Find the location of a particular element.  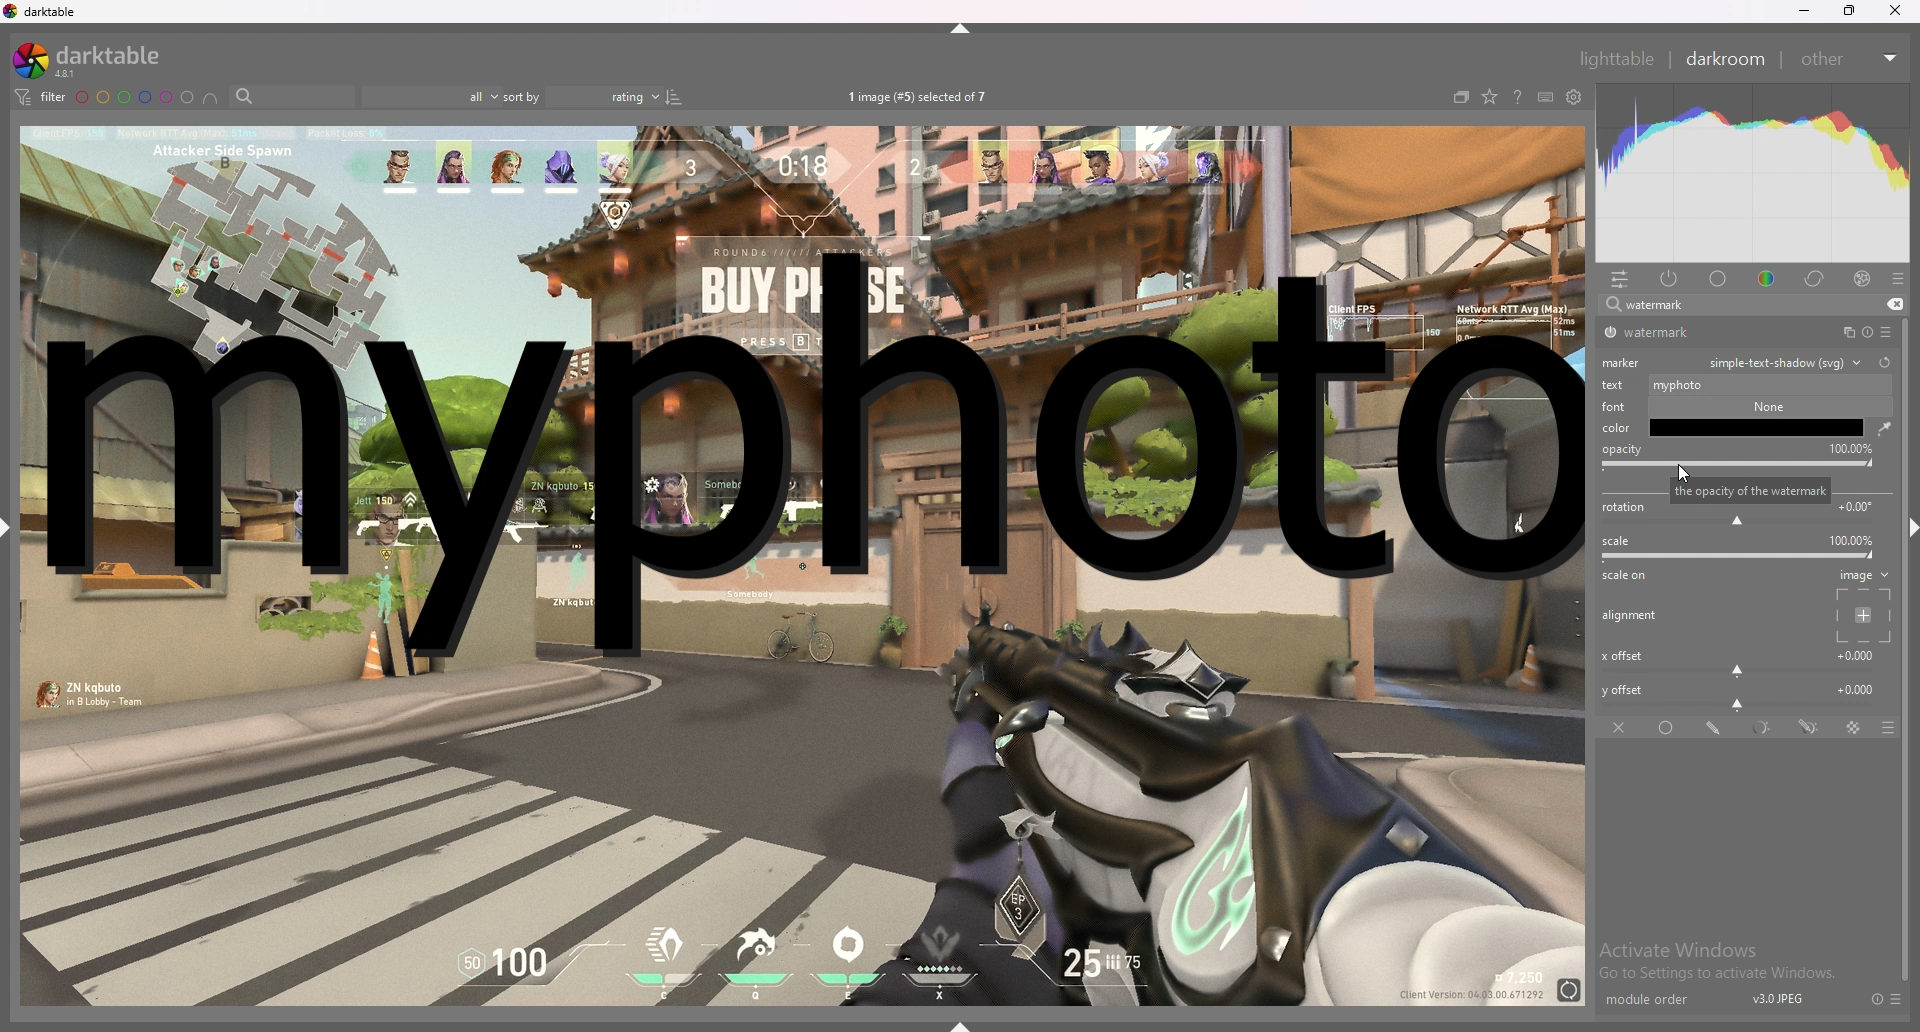

marker is located at coordinates (1625, 361).